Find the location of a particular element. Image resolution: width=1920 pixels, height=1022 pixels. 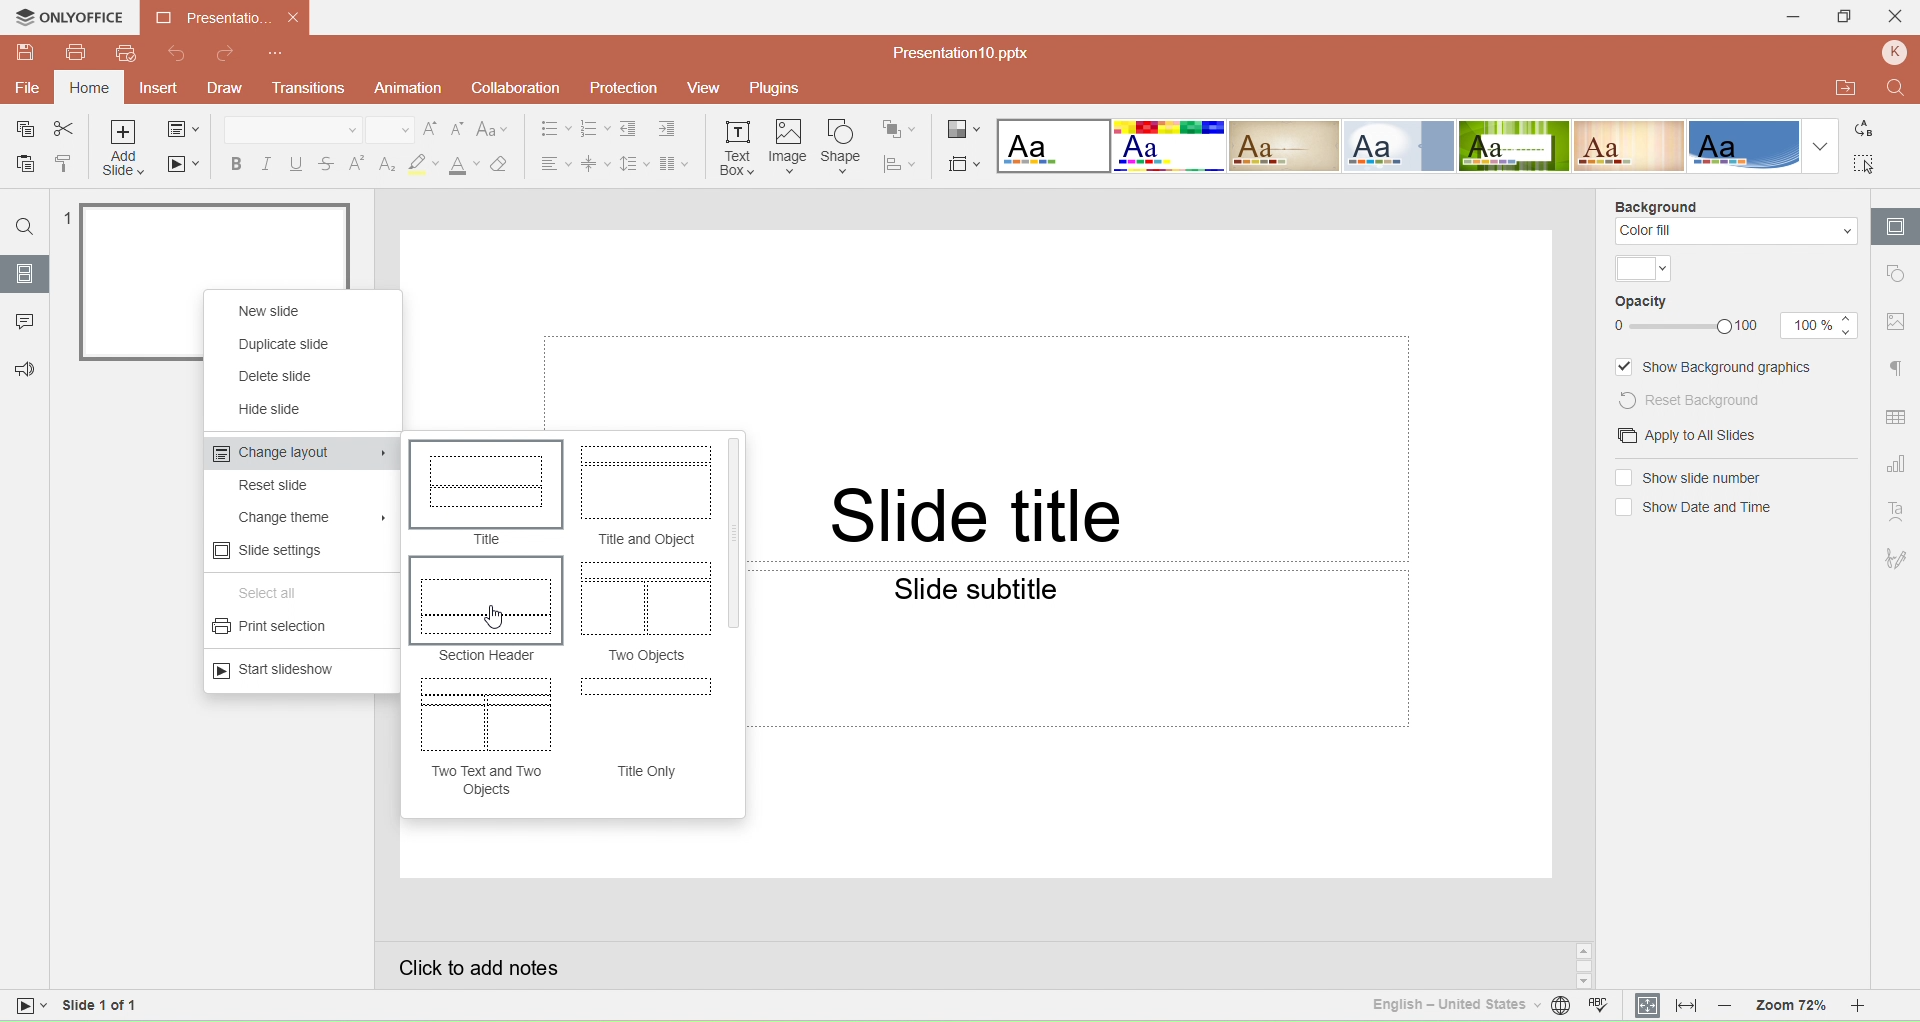

Customize quick access toolbar is located at coordinates (277, 54).